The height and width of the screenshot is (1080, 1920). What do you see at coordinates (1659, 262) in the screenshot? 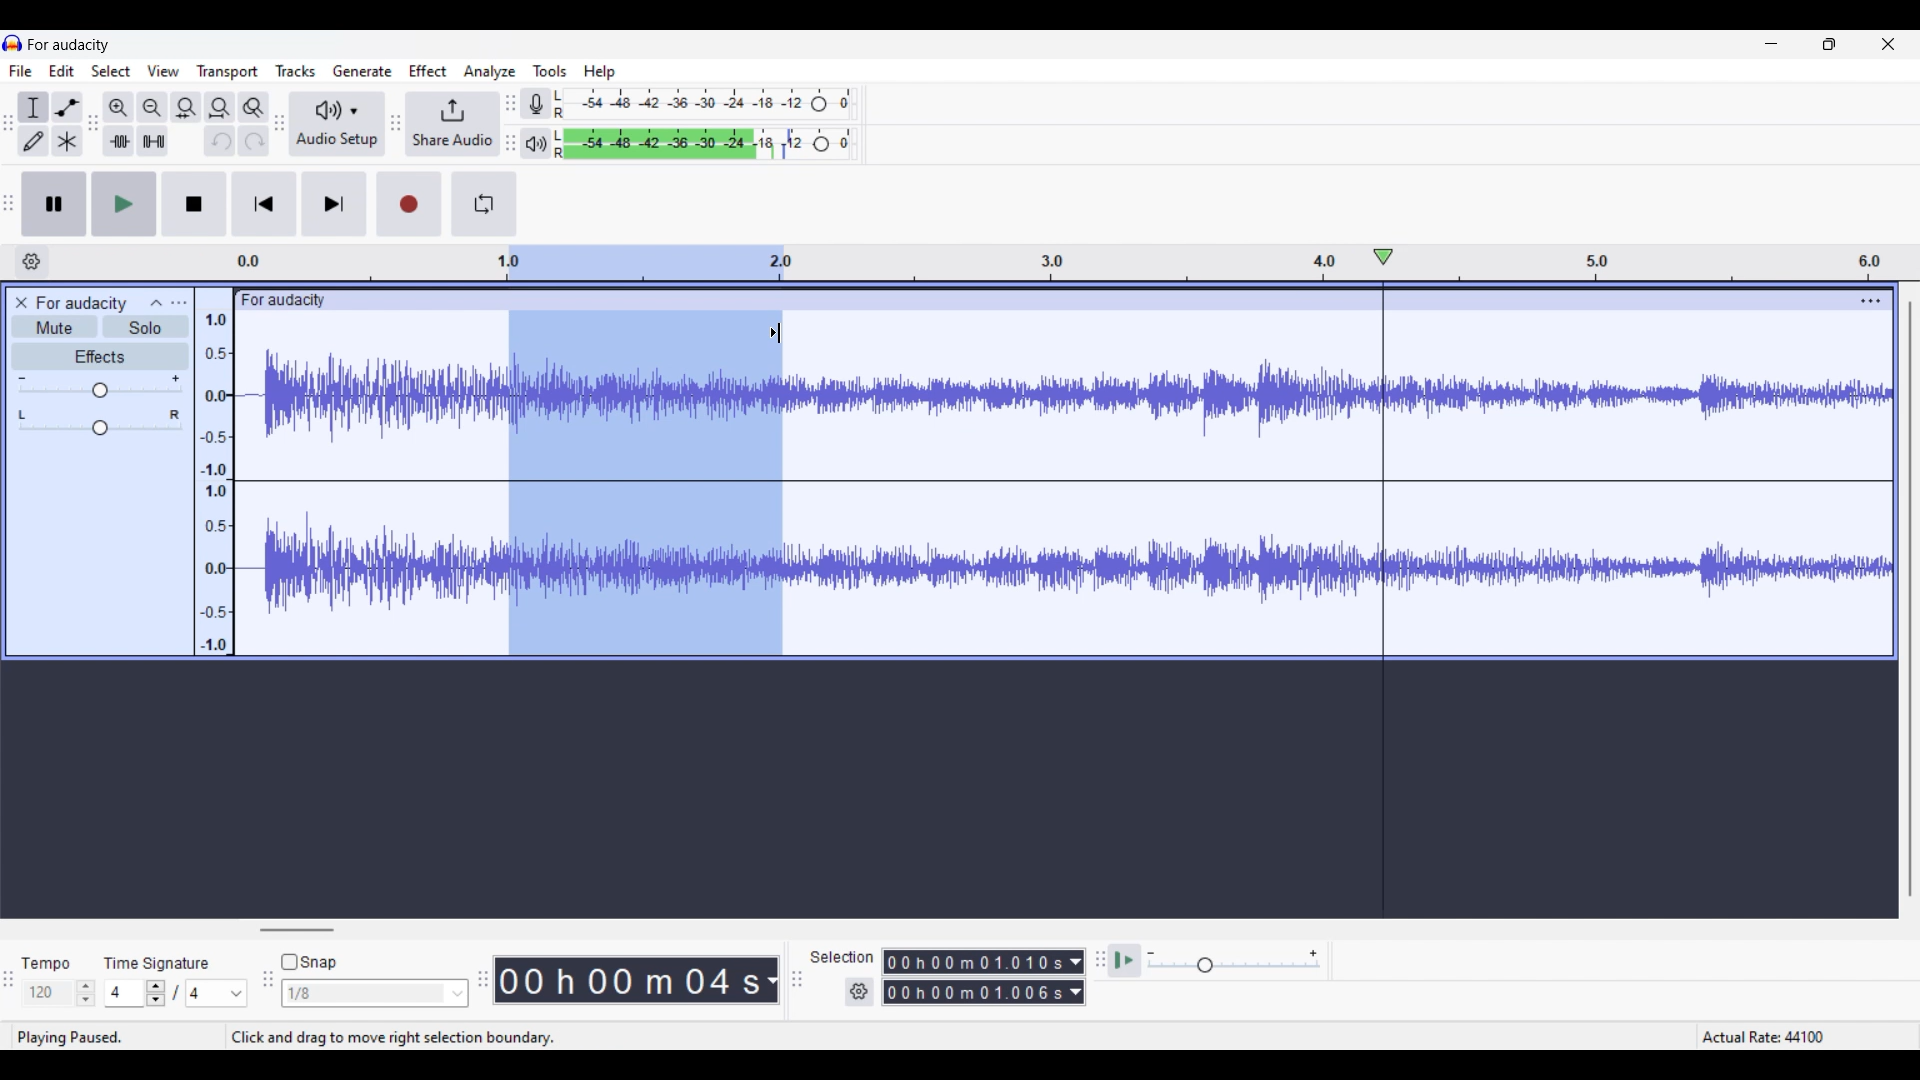
I see `Scale to measure length of track` at bounding box center [1659, 262].